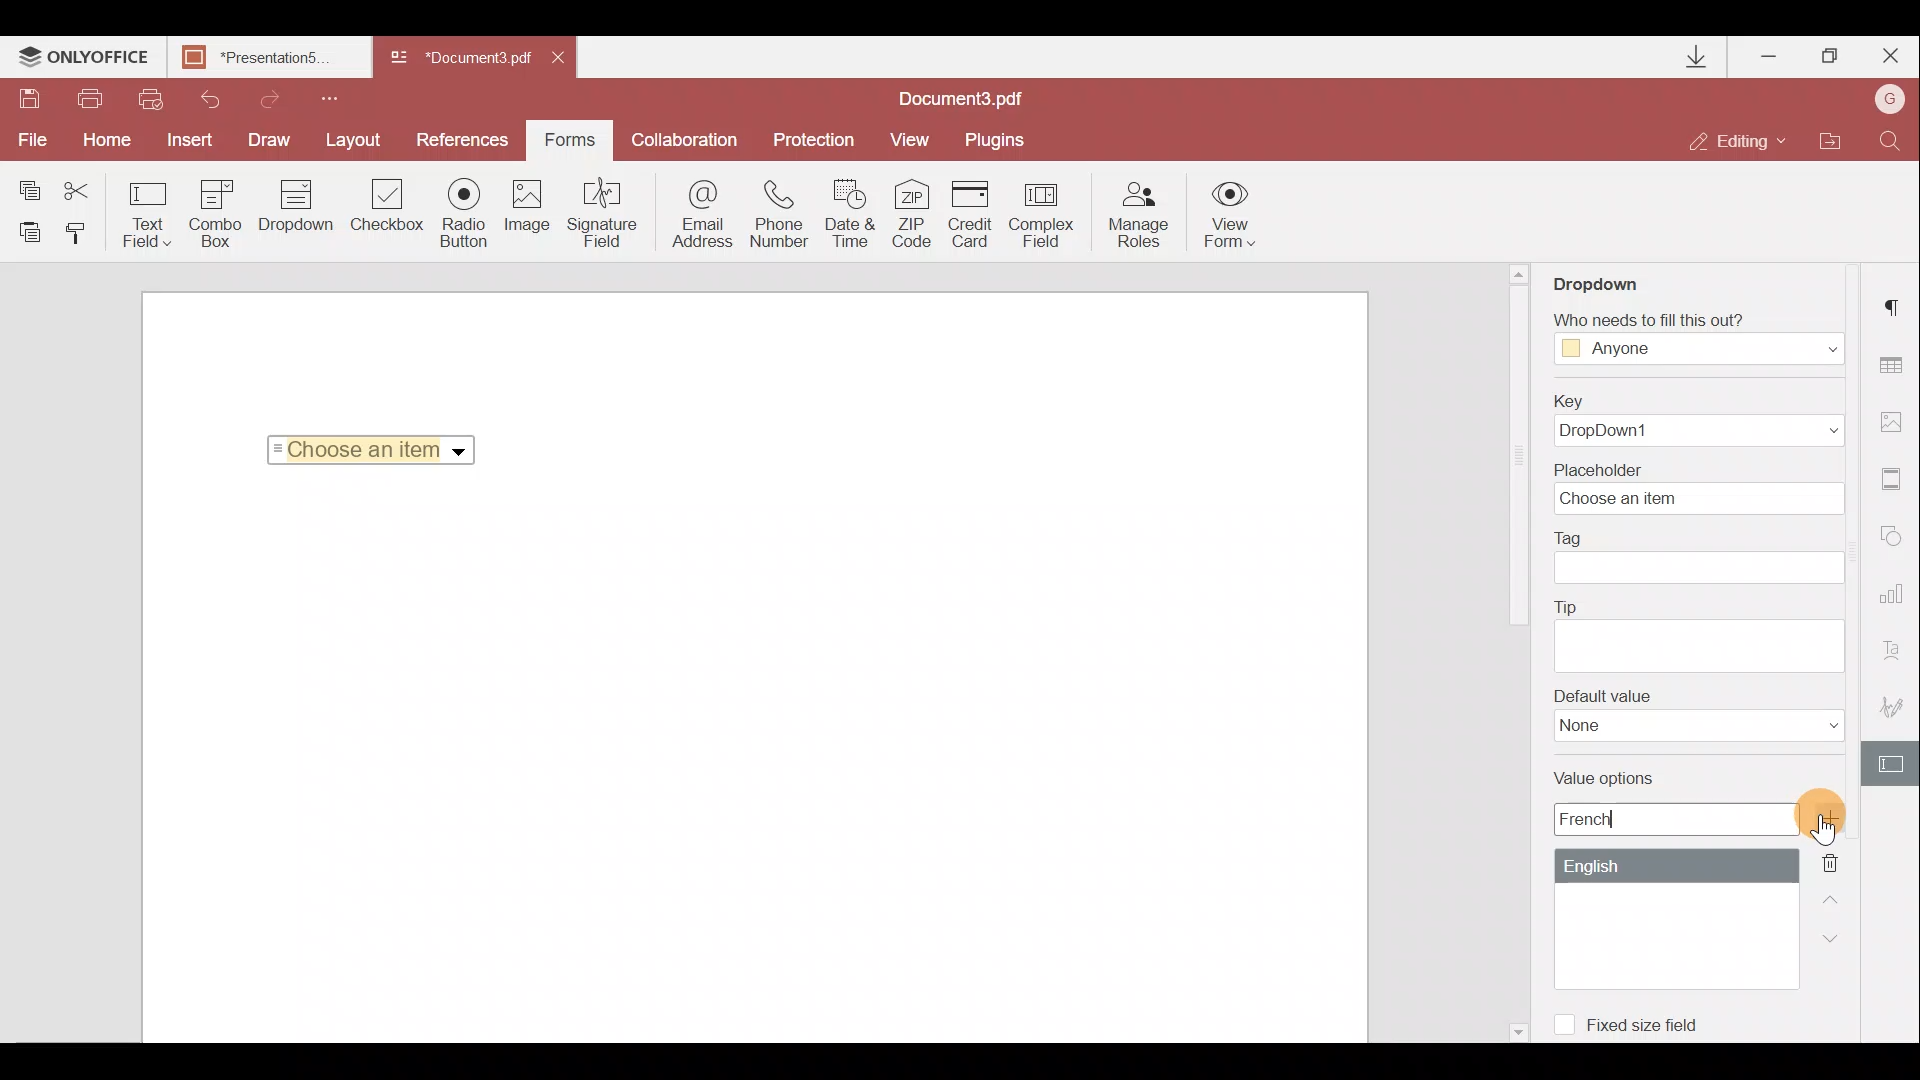  Describe the element at coordinates (1138, 215) in the screenshot. I see `Manage roles` at that location.